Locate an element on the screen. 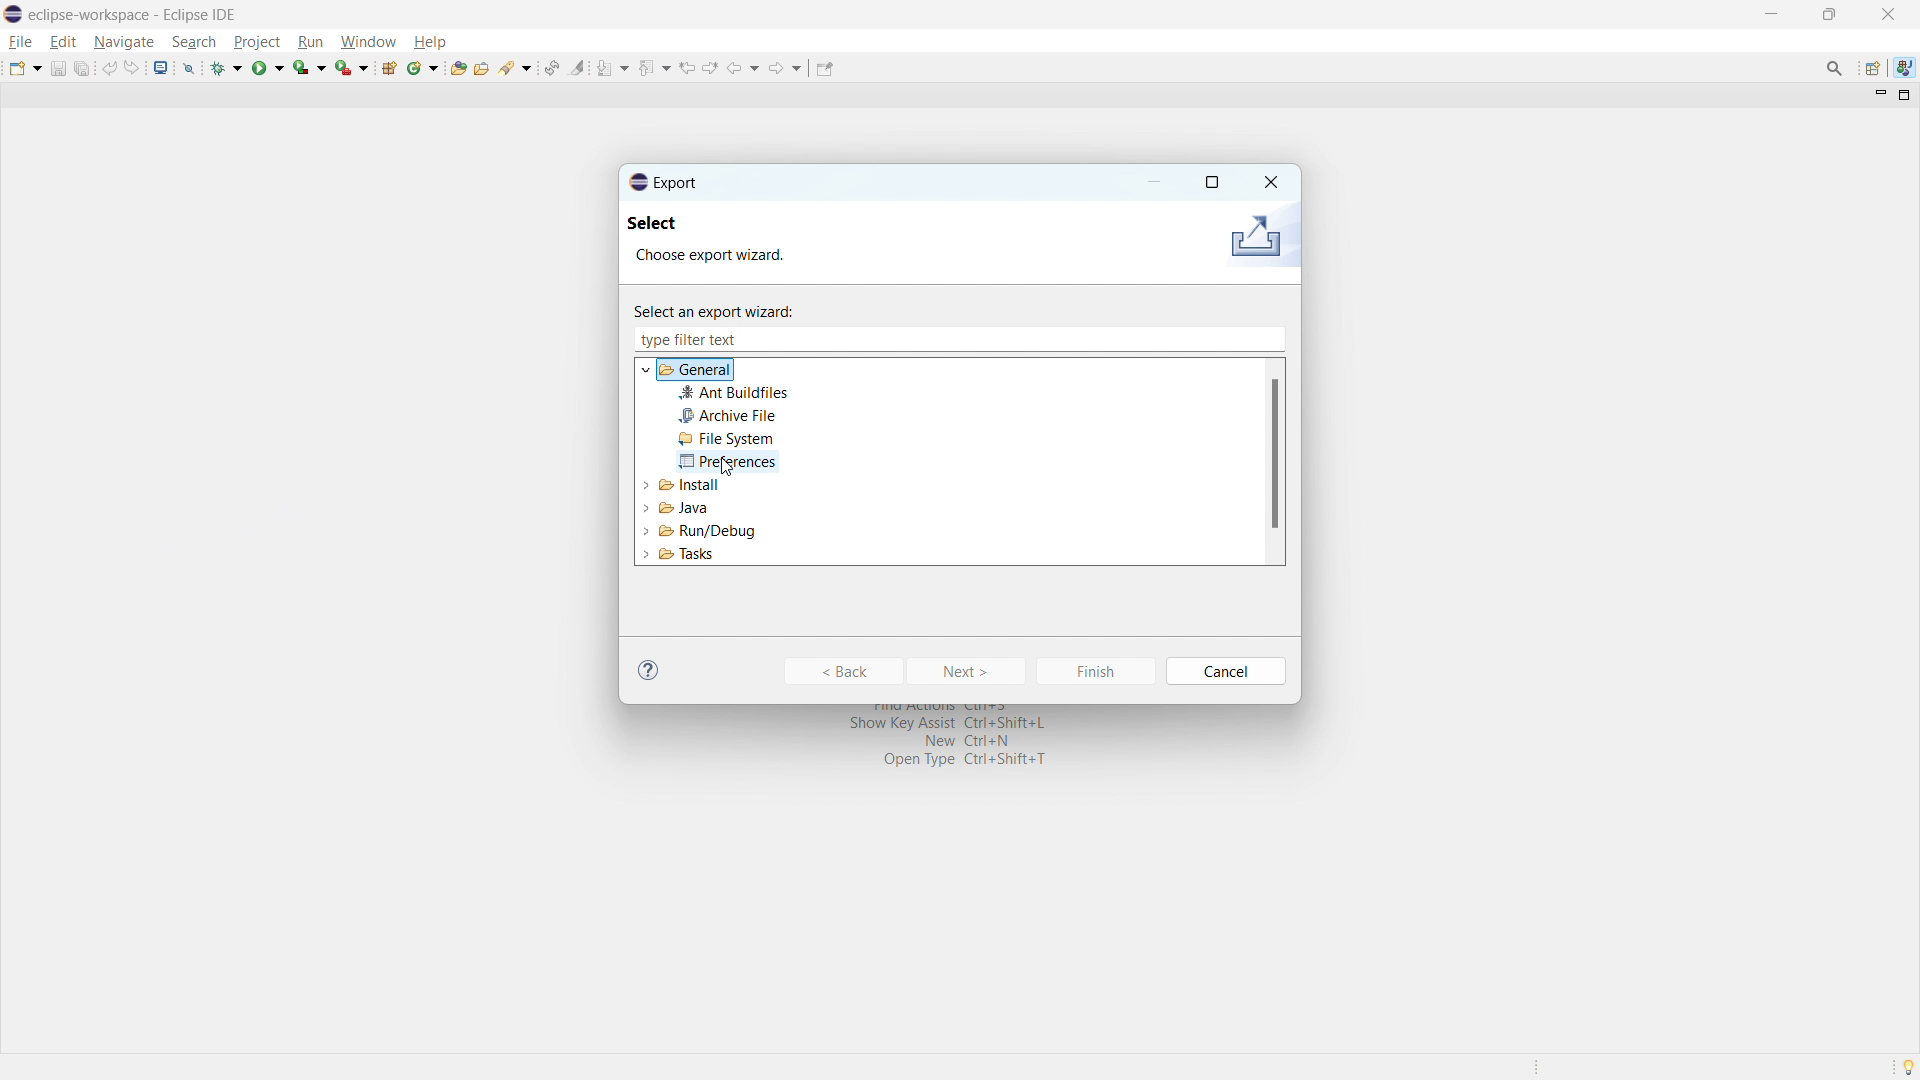 The width and height of the screenshot is (1920, 1080). Choose export wizard is located at coordinates (728, 257).